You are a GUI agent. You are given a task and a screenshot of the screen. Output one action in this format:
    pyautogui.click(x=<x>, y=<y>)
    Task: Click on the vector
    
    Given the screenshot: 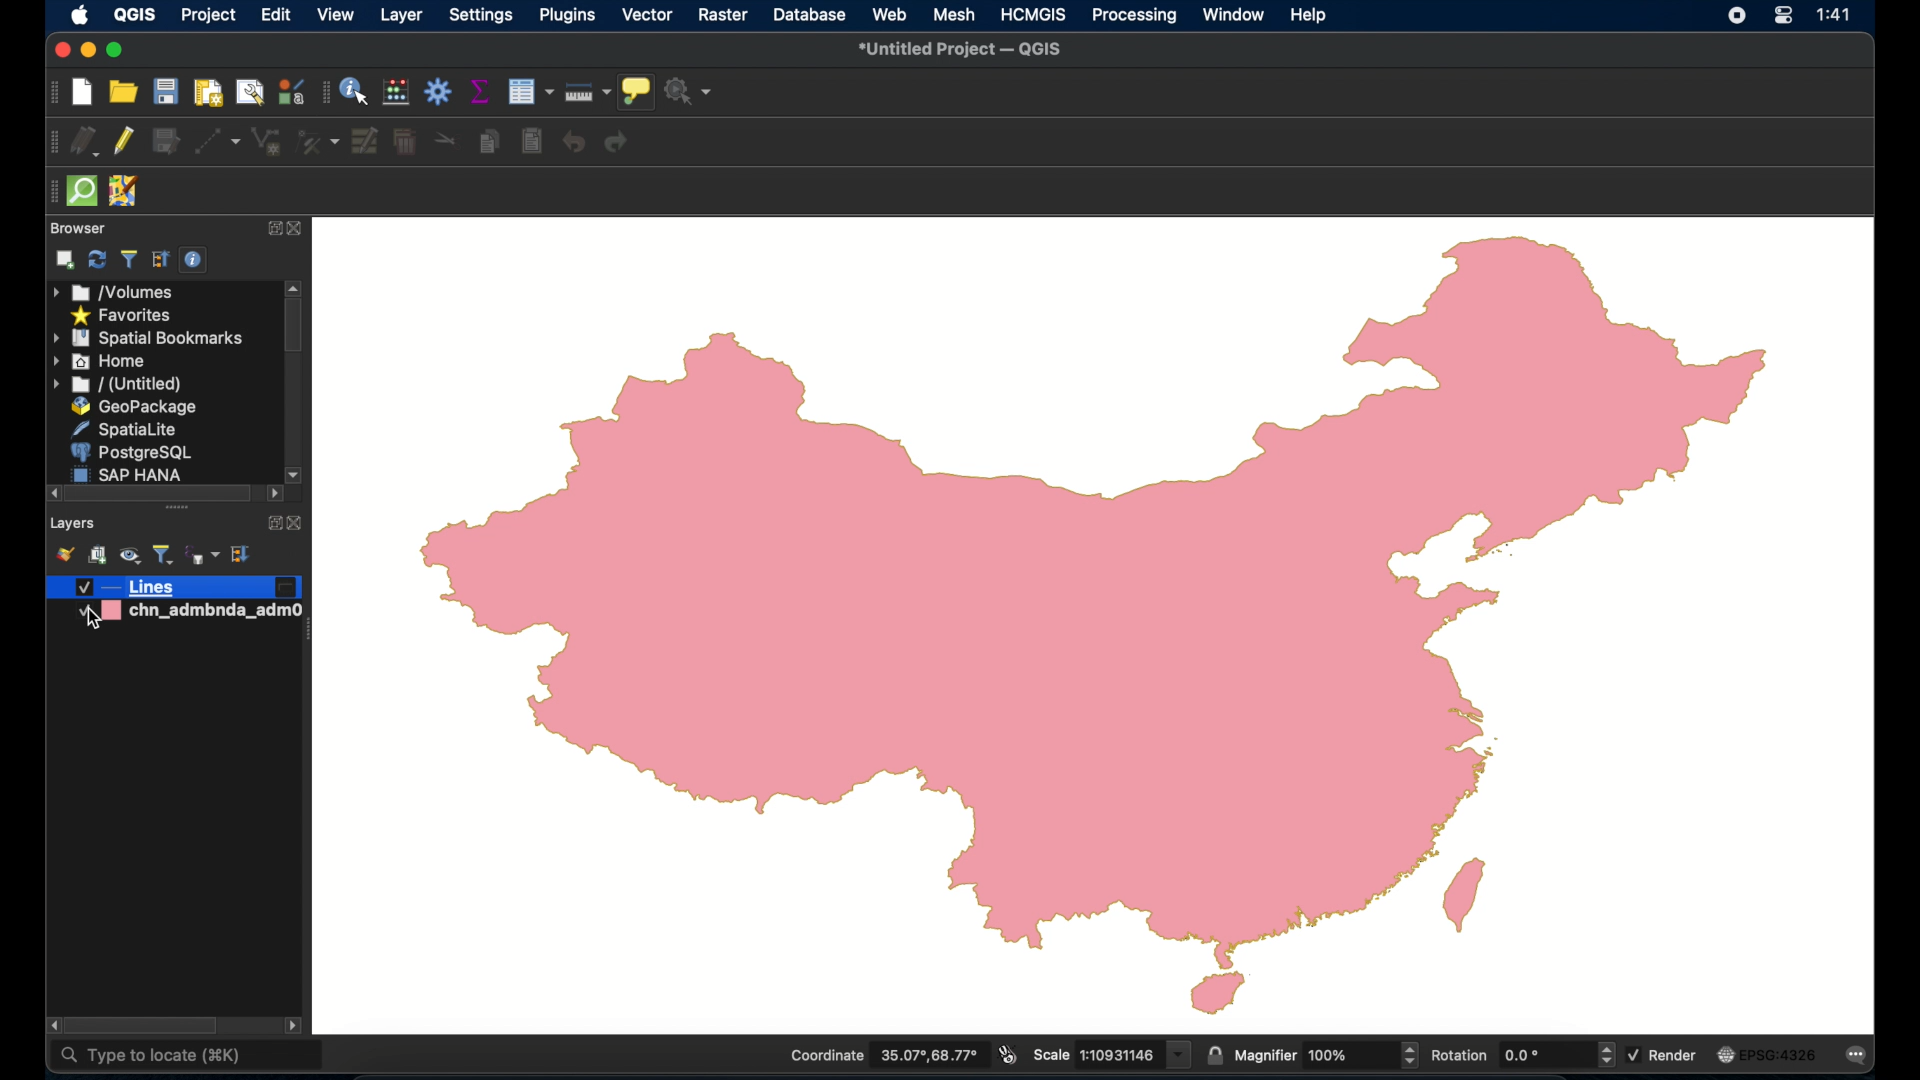 What is the action you would take?
    pyautogui.click(x=647, y=16)
    